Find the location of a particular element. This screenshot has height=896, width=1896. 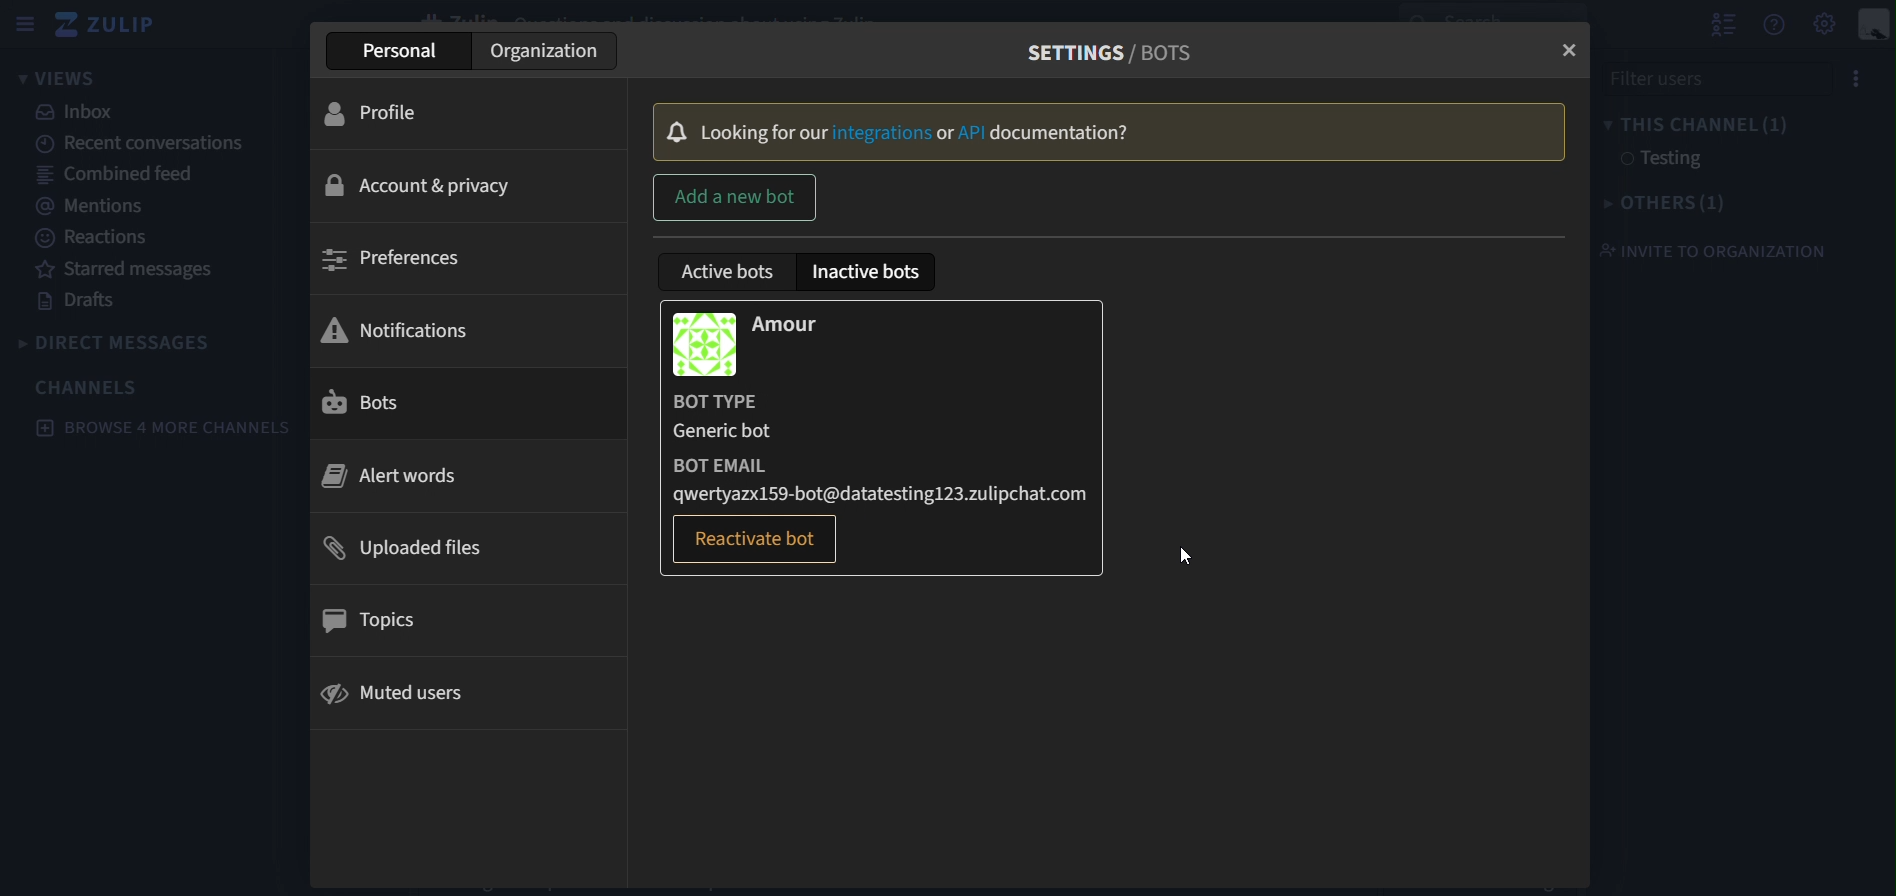

alert words is located at coordinates (393, 475).